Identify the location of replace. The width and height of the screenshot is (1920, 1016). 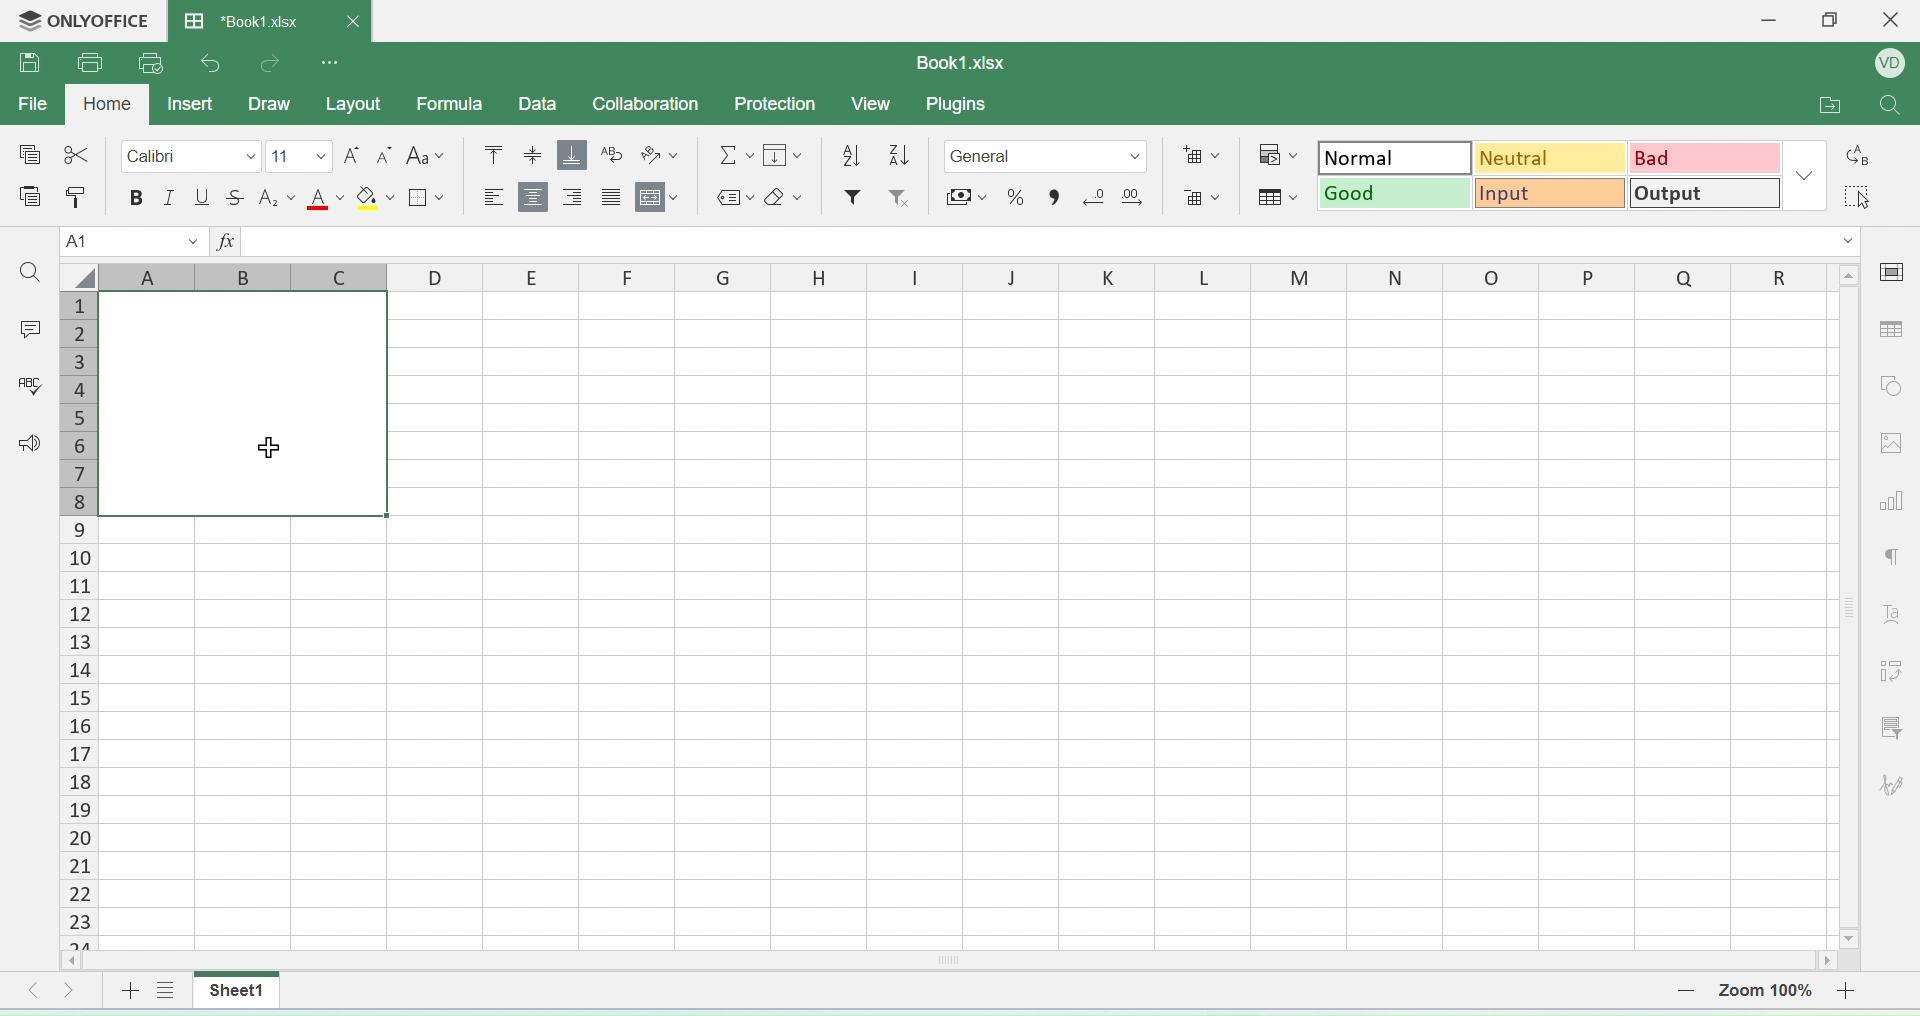
(1861, 158).